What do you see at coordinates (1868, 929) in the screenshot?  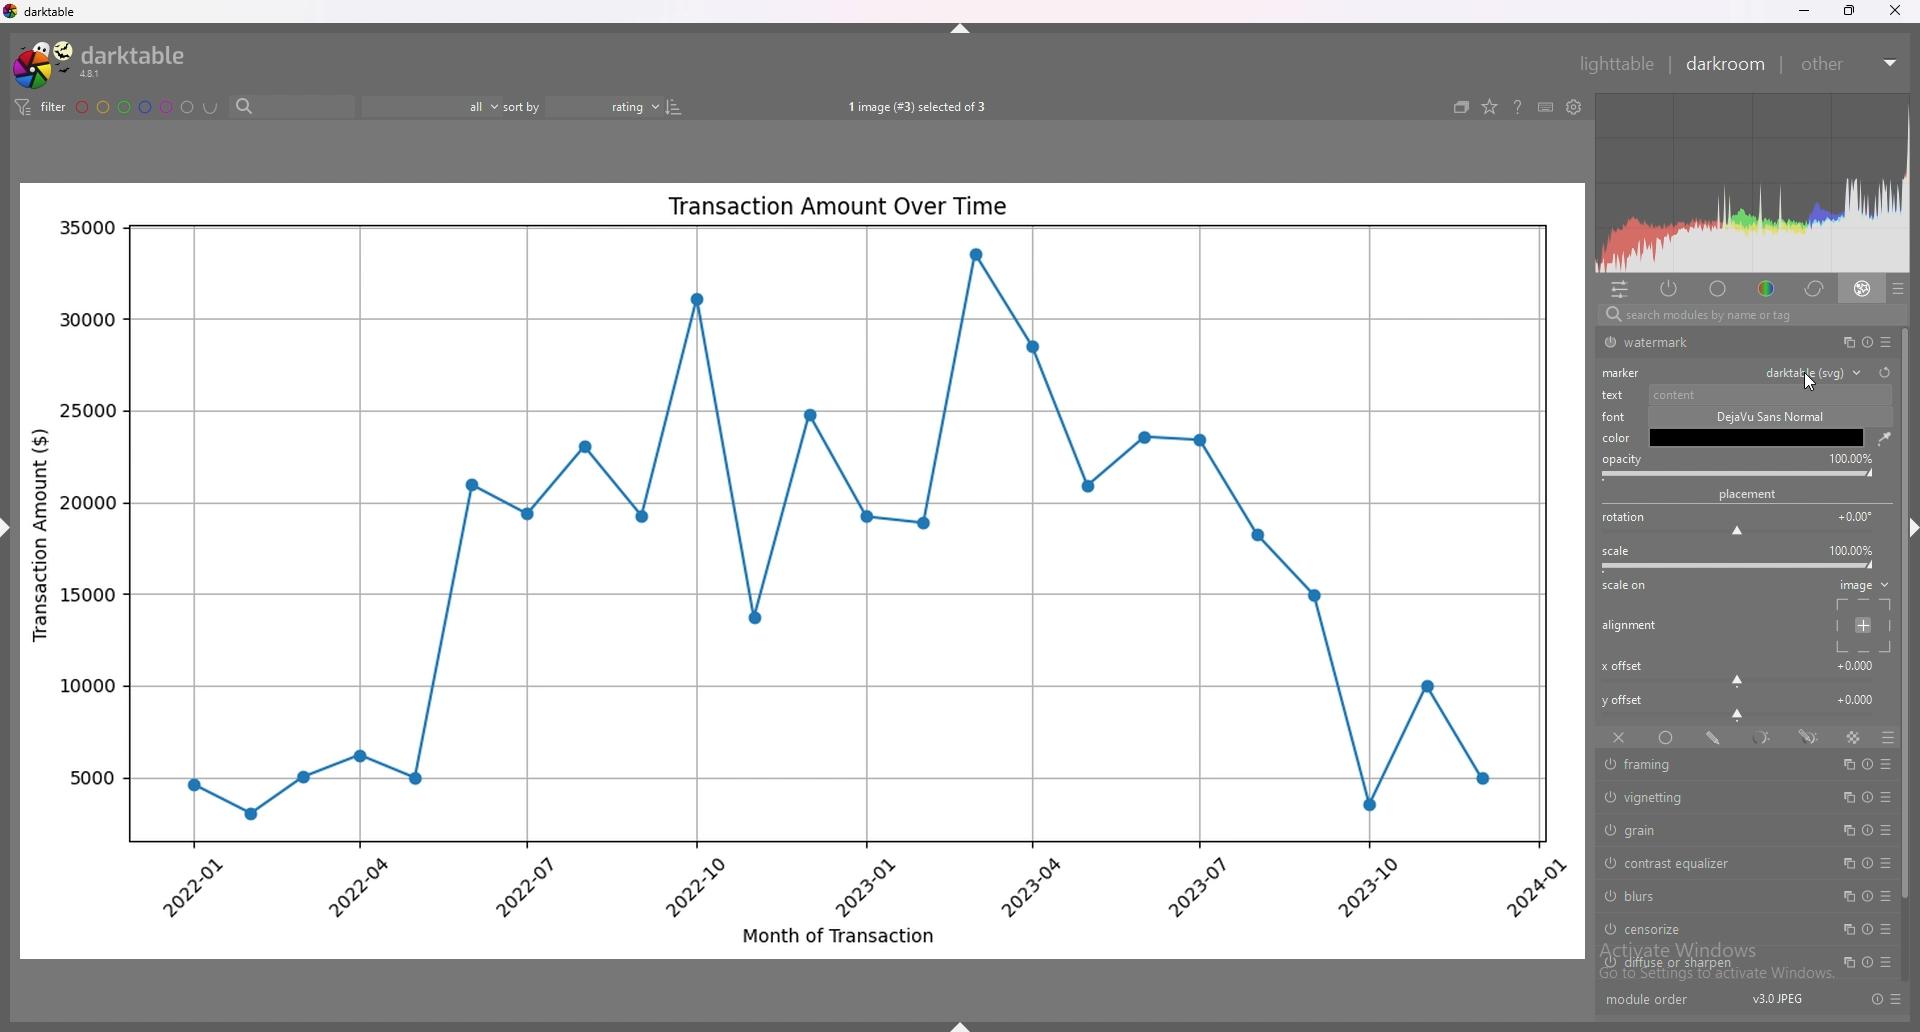 I see `reset` at bounding box center [1868, 929].